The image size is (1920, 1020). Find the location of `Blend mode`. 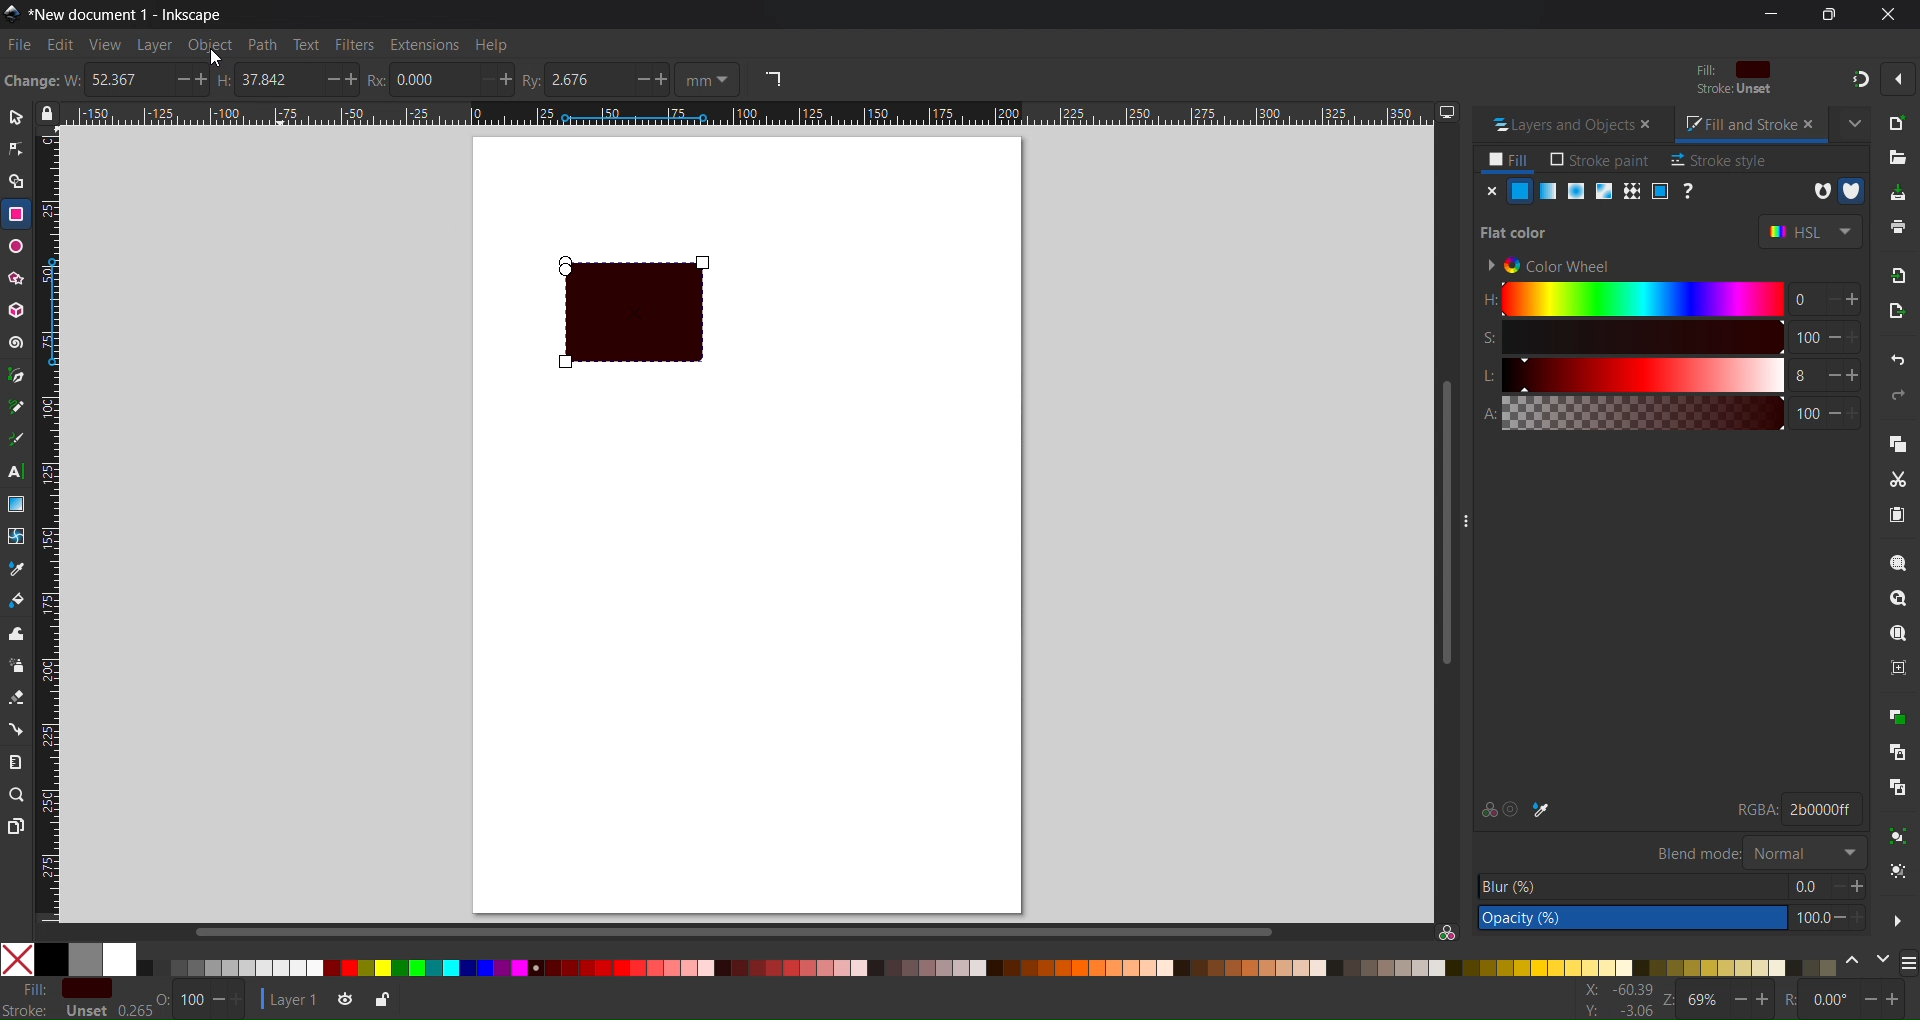

Blend mode is located at coordinates (1804, 851).